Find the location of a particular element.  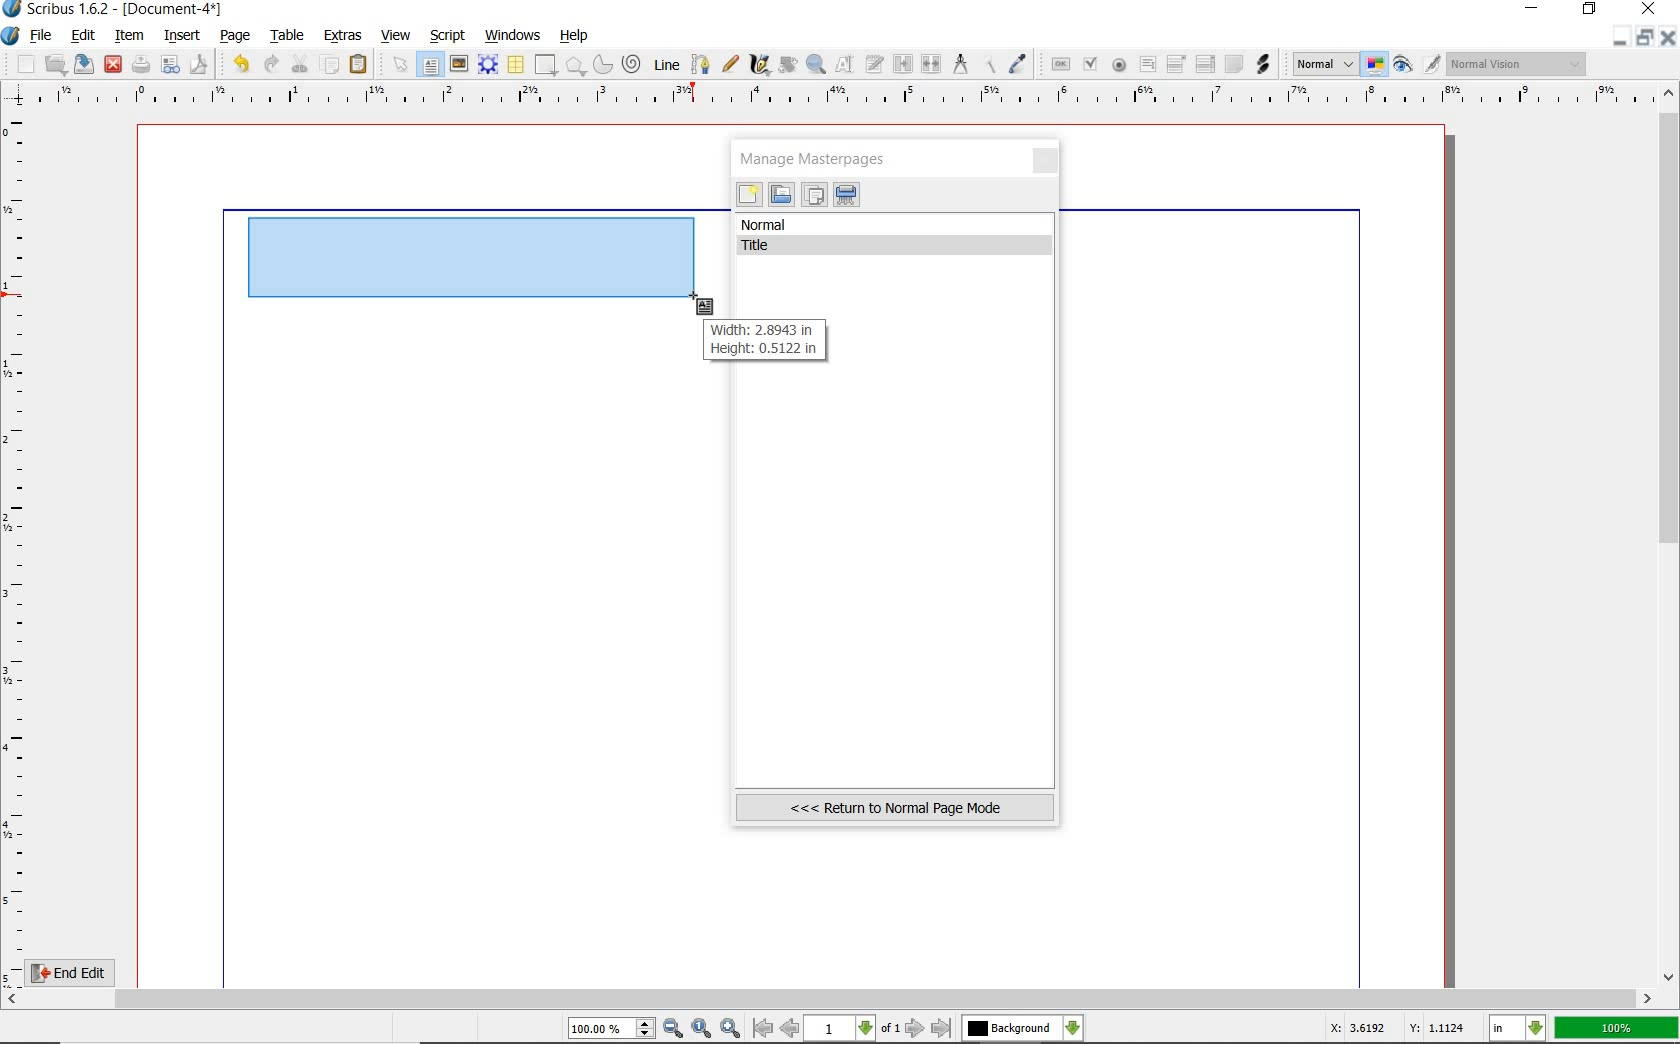

render frame is located at coordinates (488, 64).